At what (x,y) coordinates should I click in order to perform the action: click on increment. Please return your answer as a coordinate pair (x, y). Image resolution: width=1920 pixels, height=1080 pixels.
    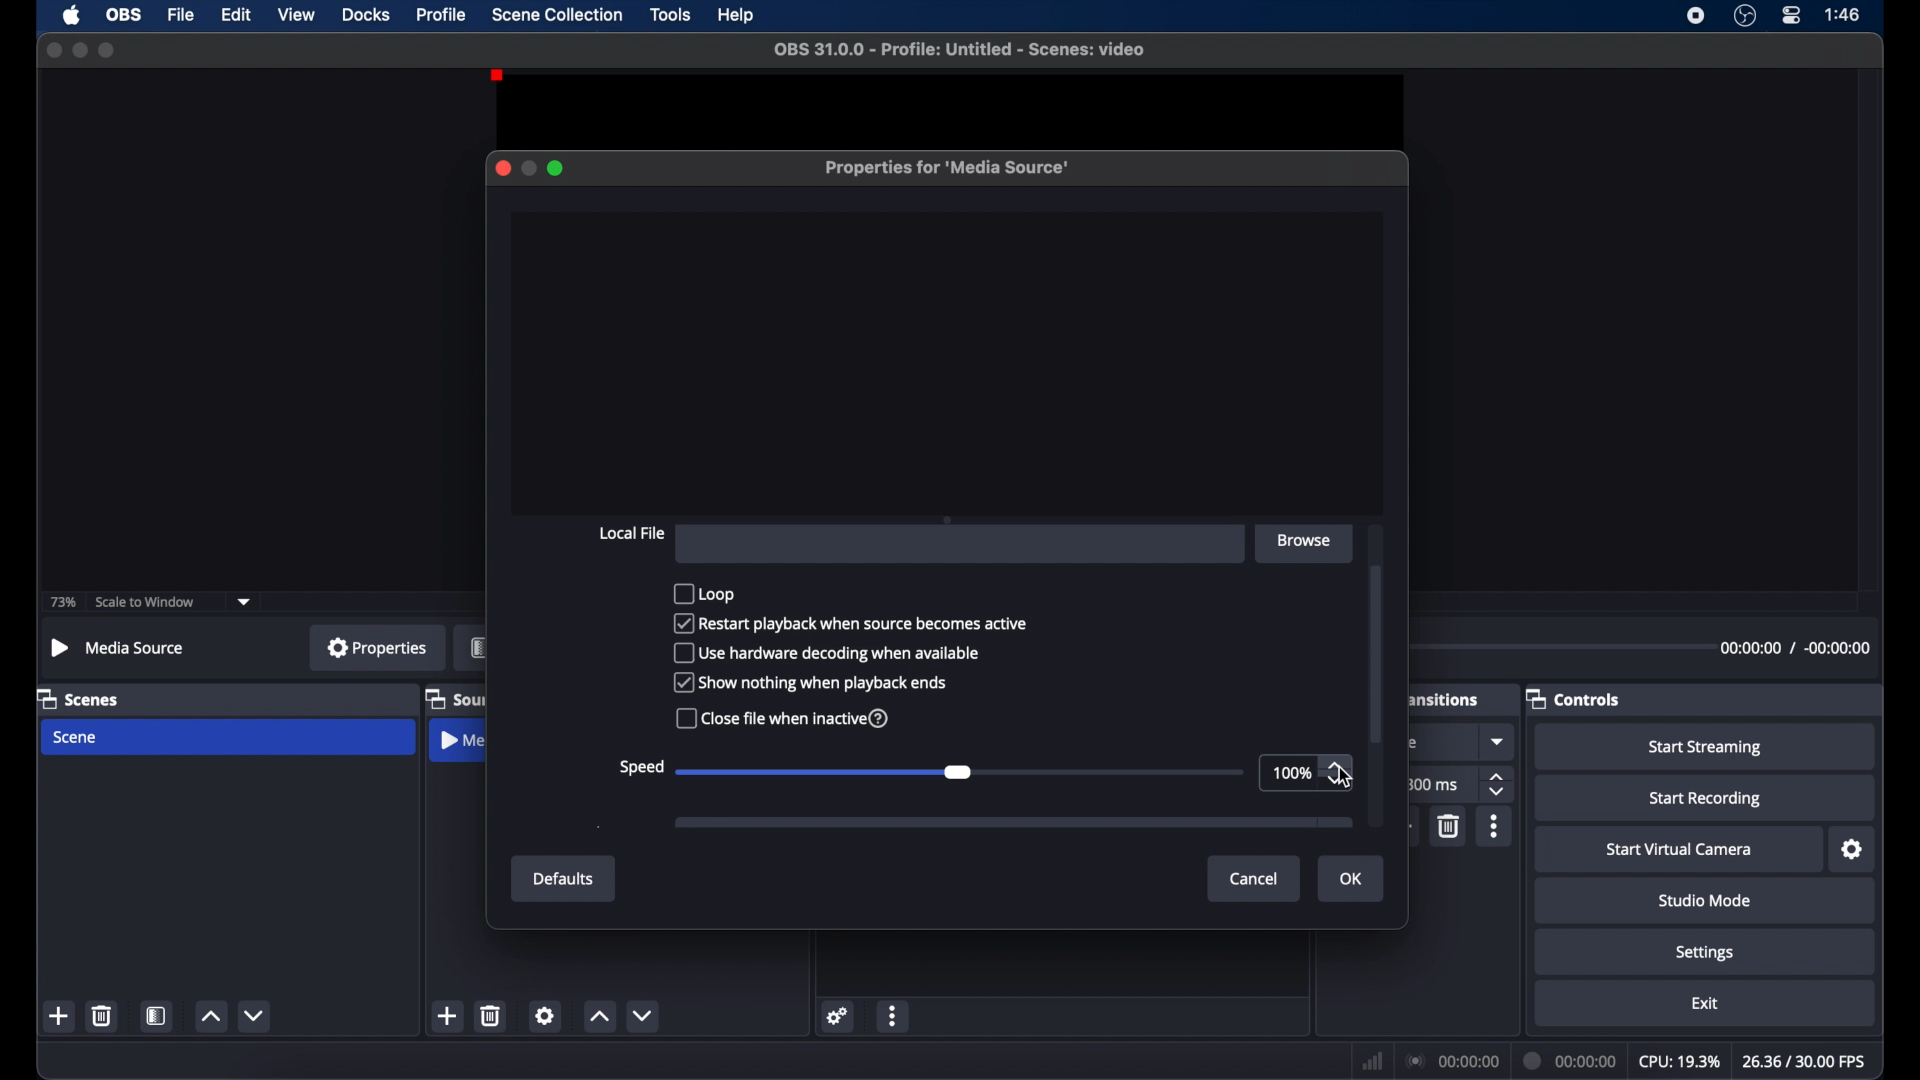
    Looking at the image, I should click on (211, 1016).